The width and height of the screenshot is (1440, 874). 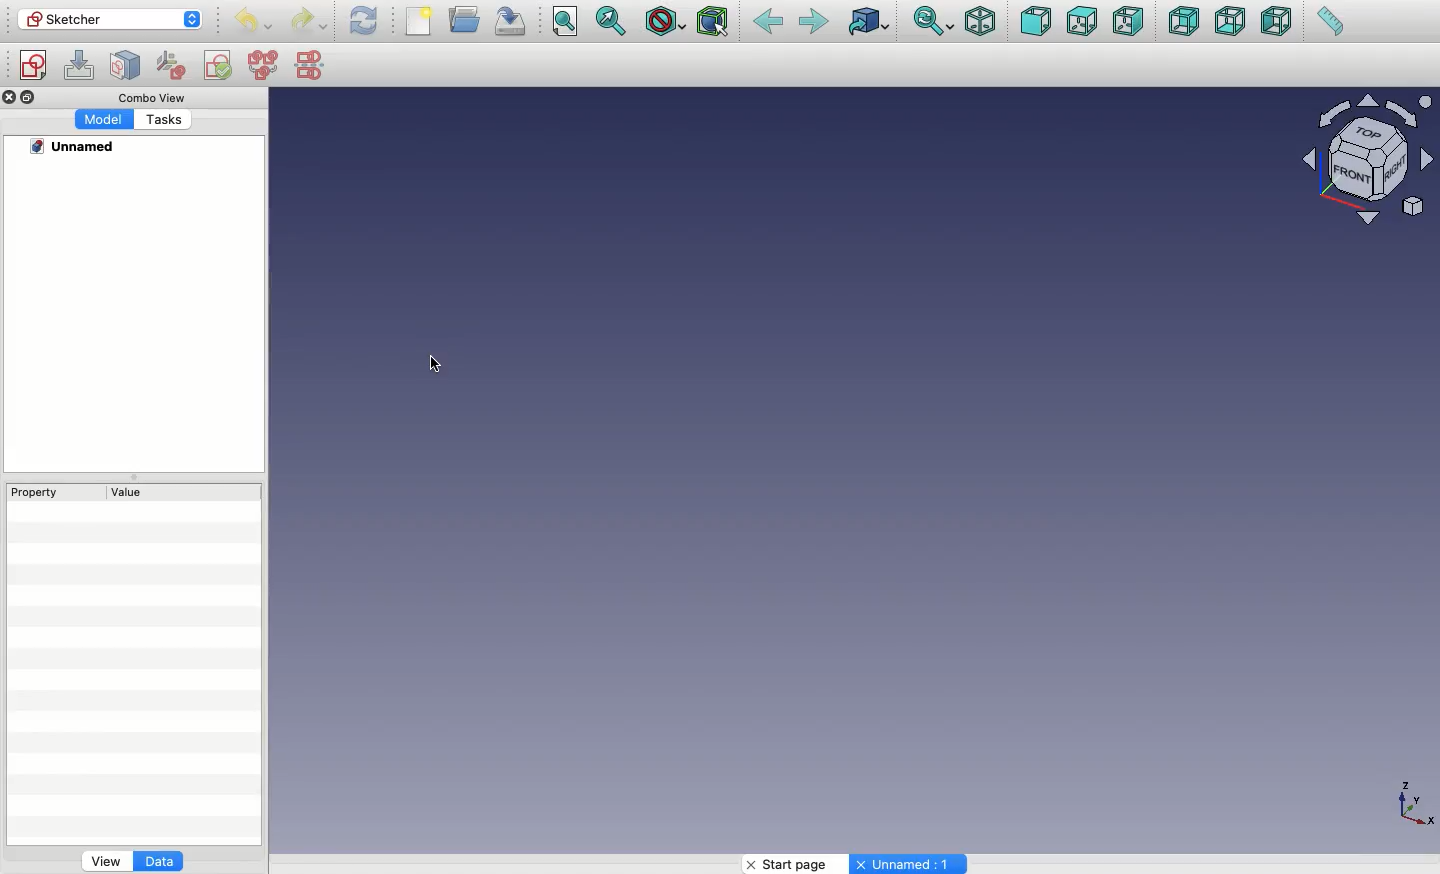 What do you see at coordinates (134, 492) in the screenshot?
I see `Value` at bounding box center [134, 492].